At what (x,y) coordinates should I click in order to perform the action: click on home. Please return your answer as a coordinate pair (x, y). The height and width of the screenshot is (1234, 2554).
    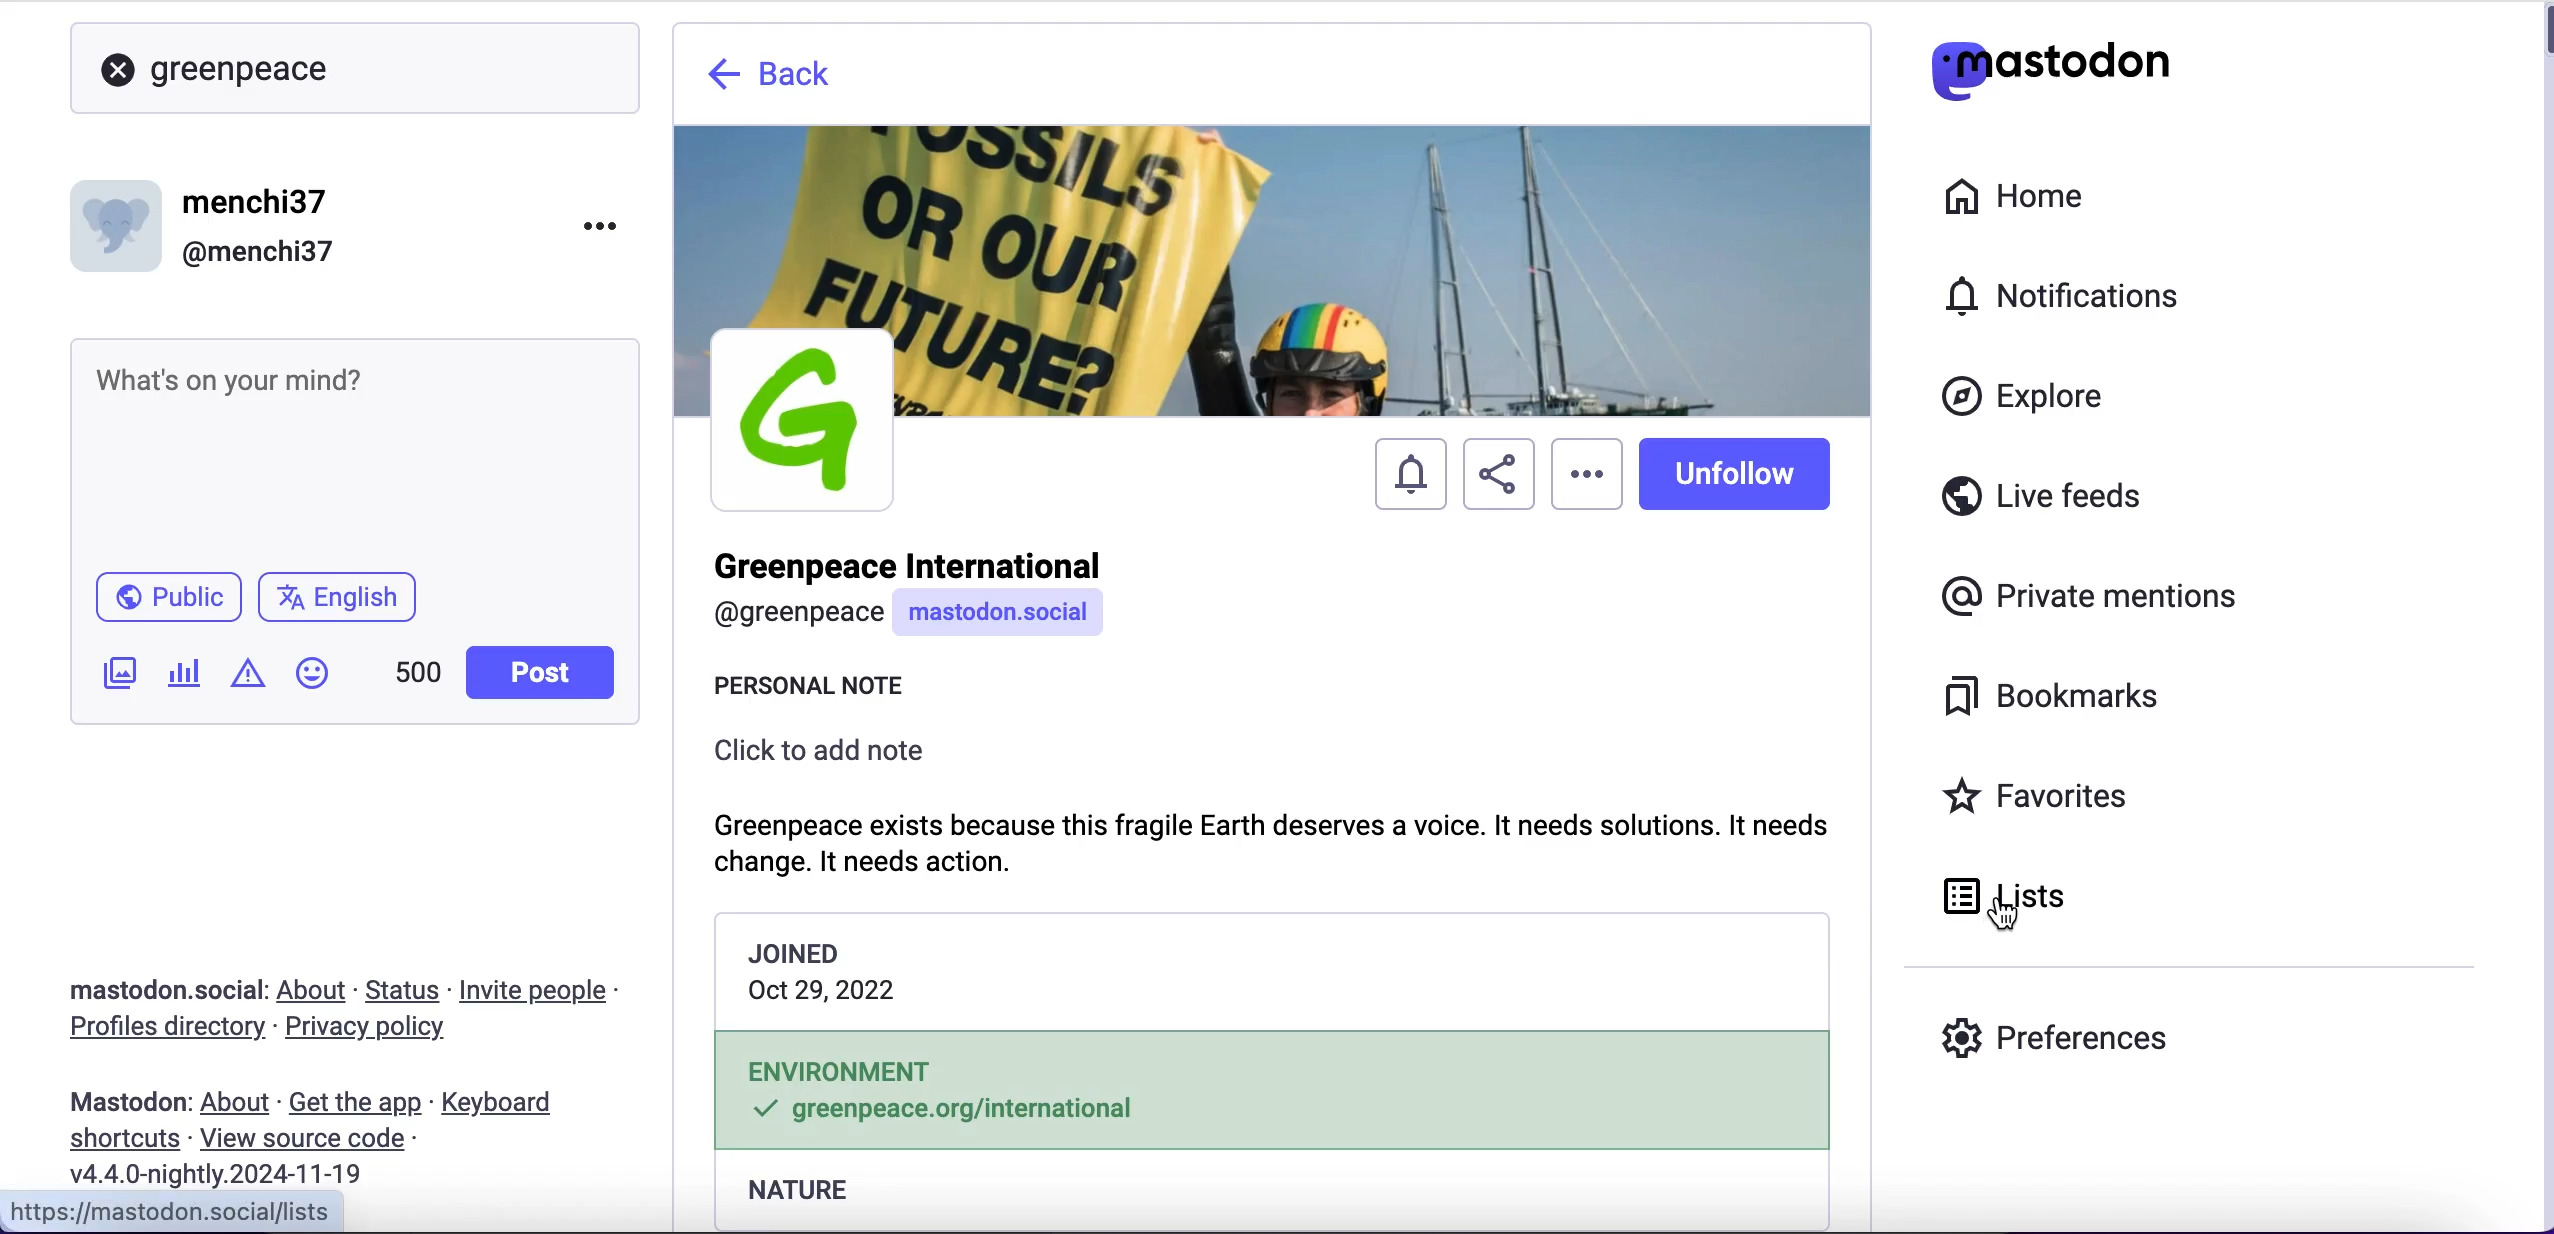
    Looking at the image, I should click on (2010, 197).